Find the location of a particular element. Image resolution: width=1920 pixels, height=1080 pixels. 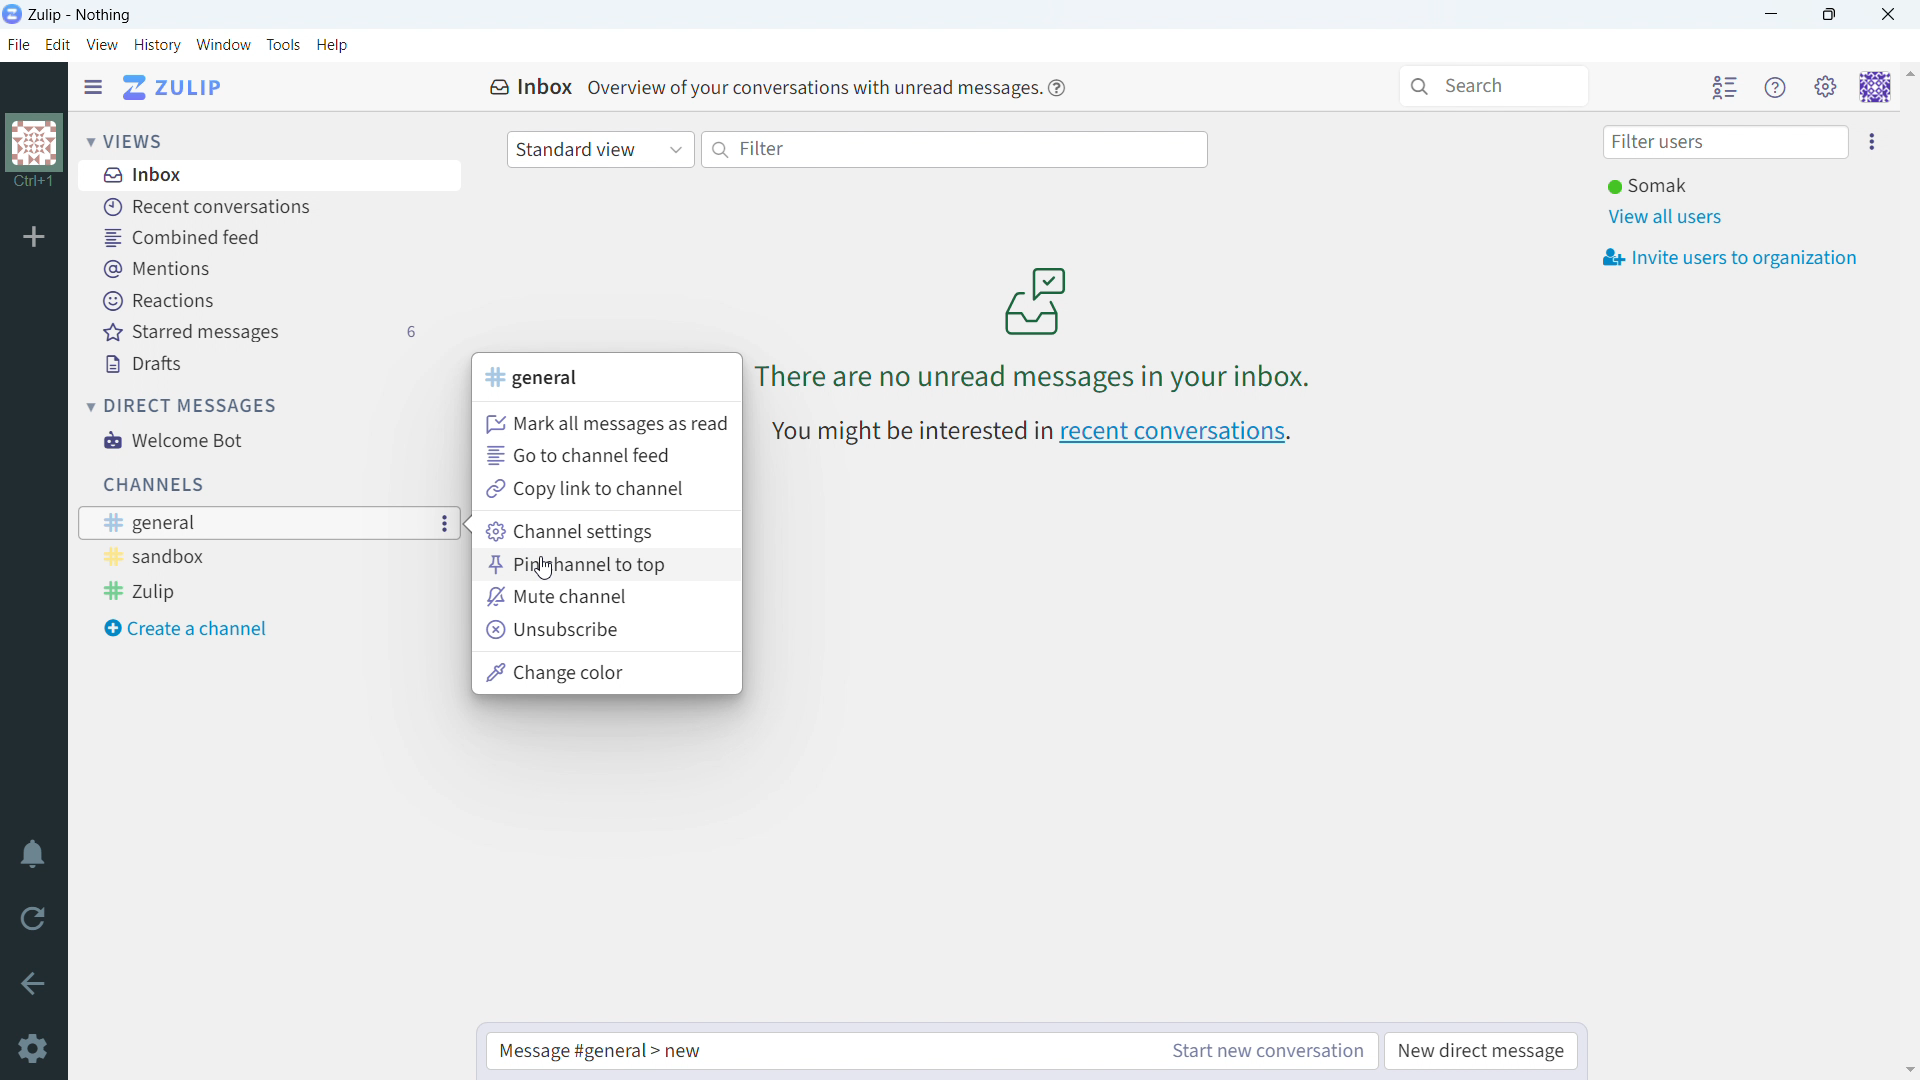

mute channel is located at coordinates (605, 598).